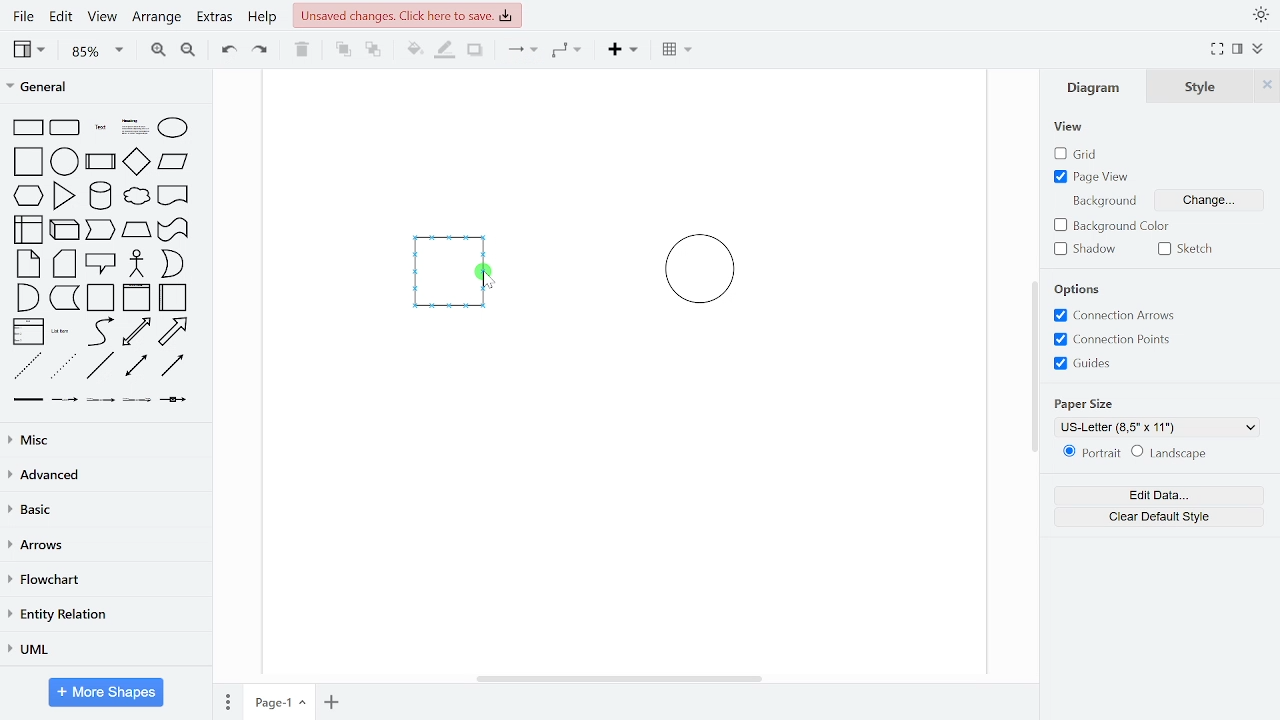 Image resolution: width=1280 pixels, height=720 pixels. I want to click on arrow, so click(173, 332).